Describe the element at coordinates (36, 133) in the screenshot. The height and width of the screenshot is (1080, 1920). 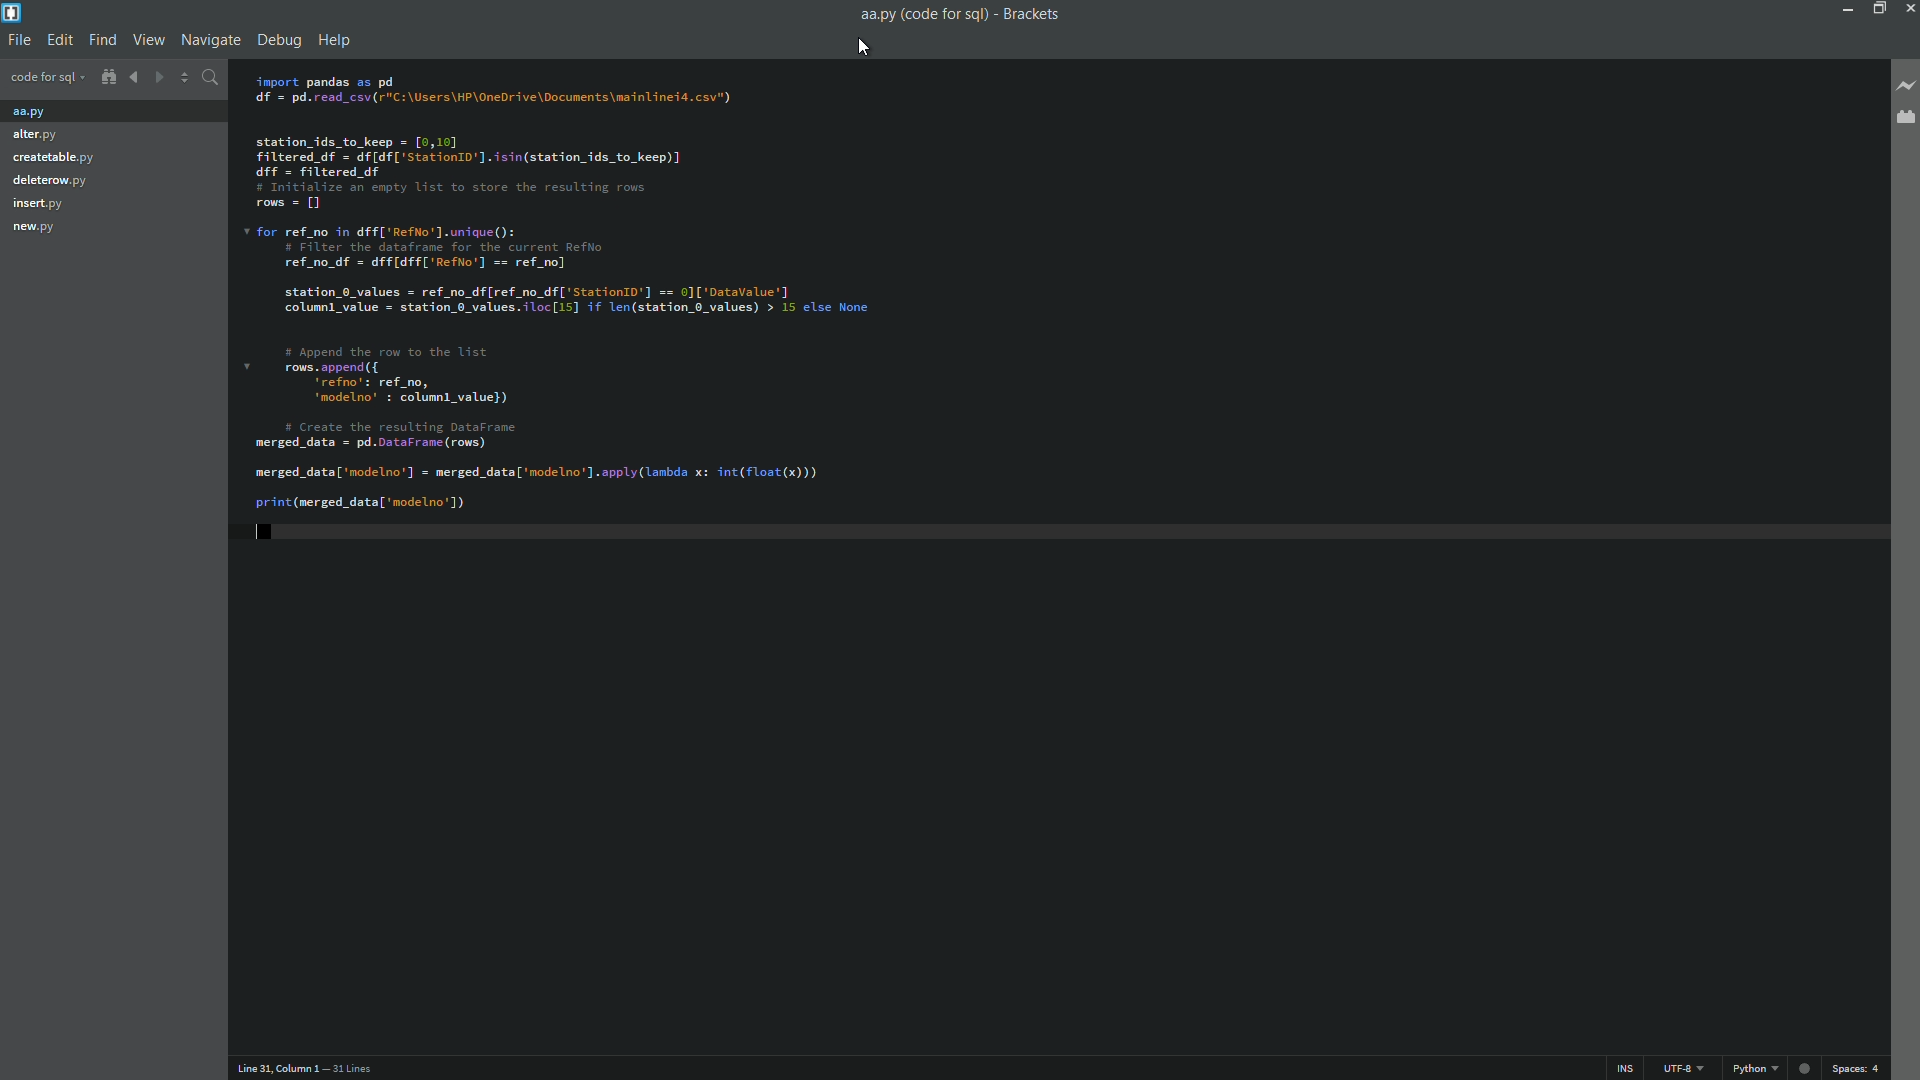
I see `Project file 2` at that location.